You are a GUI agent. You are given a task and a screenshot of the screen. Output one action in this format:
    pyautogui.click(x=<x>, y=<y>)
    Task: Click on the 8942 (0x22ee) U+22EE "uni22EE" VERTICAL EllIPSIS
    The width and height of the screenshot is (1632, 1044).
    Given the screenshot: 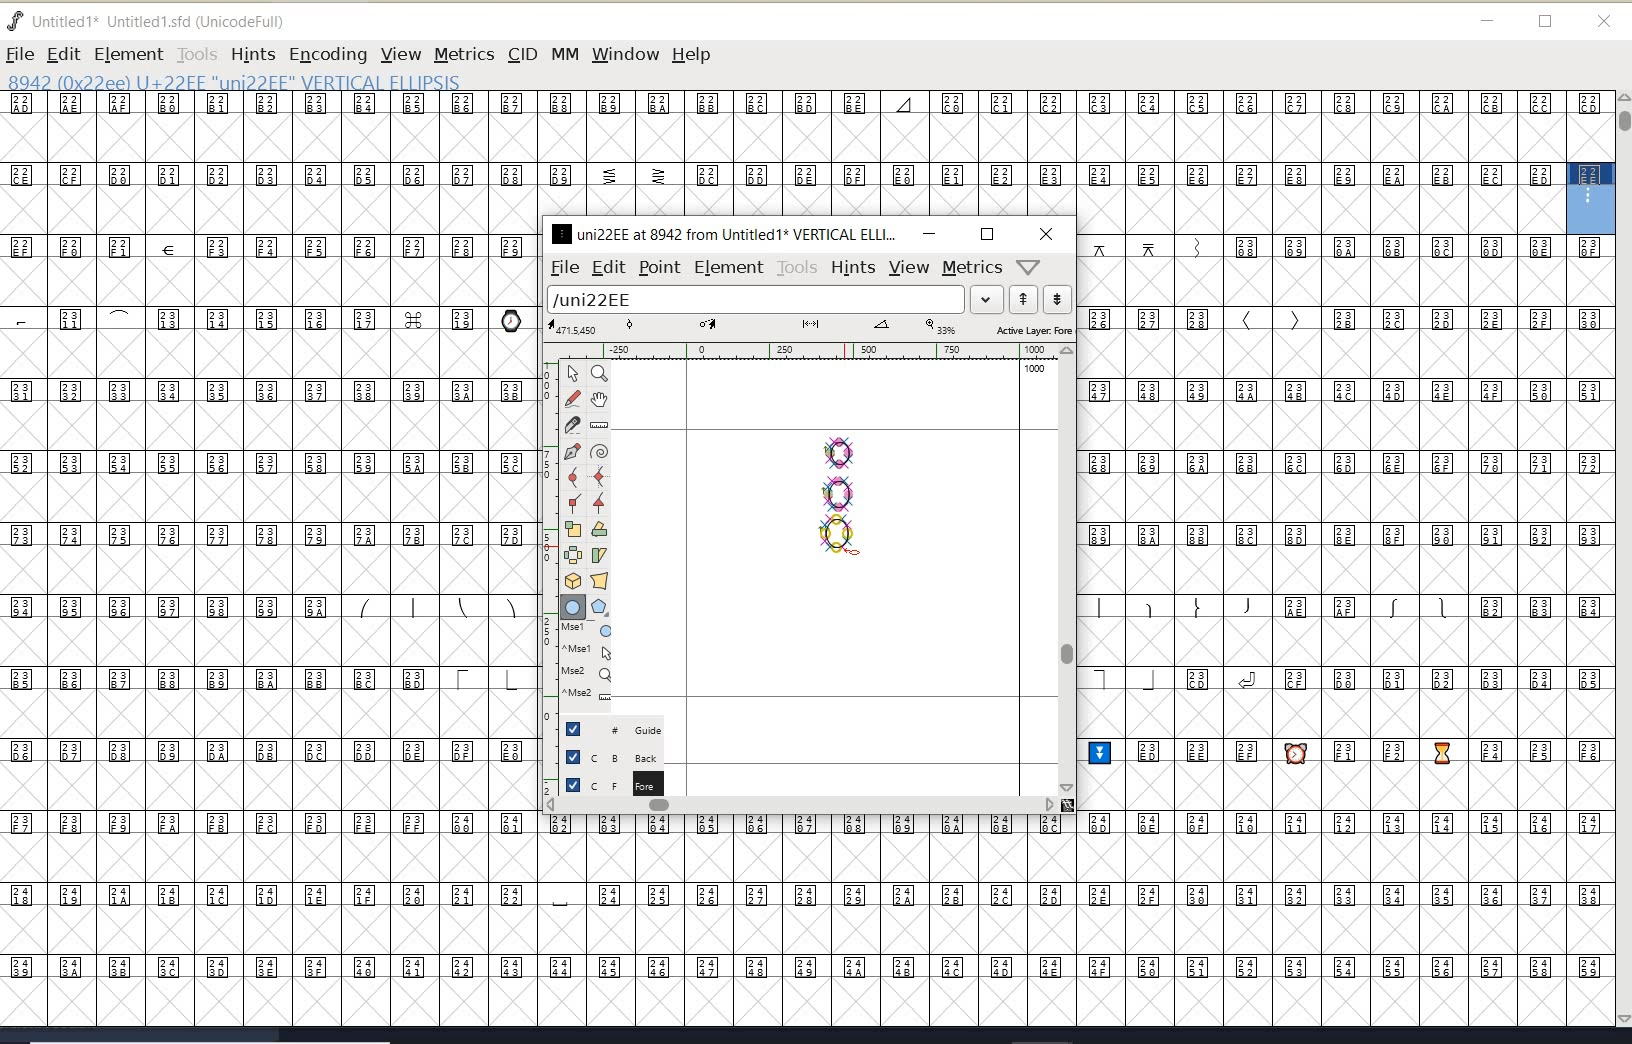 What is the action you would take?
    pyautogui.click(x=232, y=81)
    